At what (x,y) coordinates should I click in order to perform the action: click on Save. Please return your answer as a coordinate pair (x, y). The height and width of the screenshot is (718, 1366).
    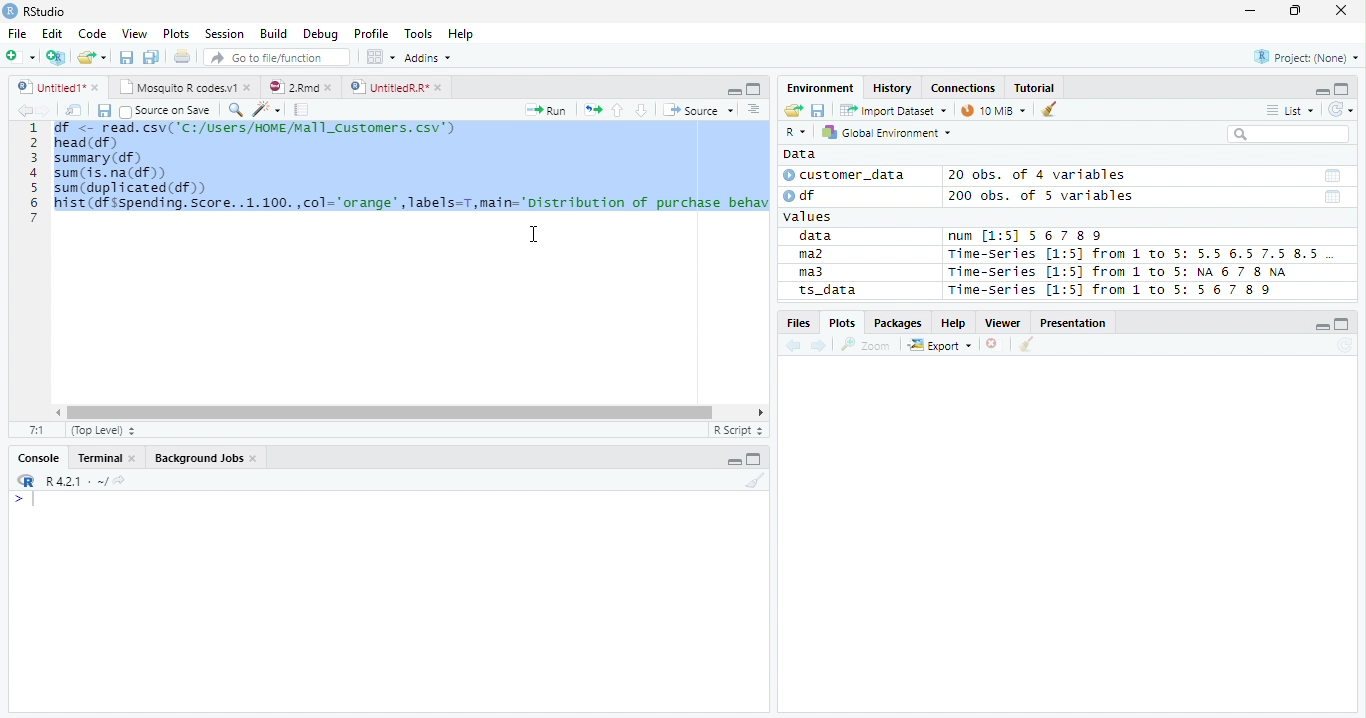
    Looking at the image, I should click on (103, 110).